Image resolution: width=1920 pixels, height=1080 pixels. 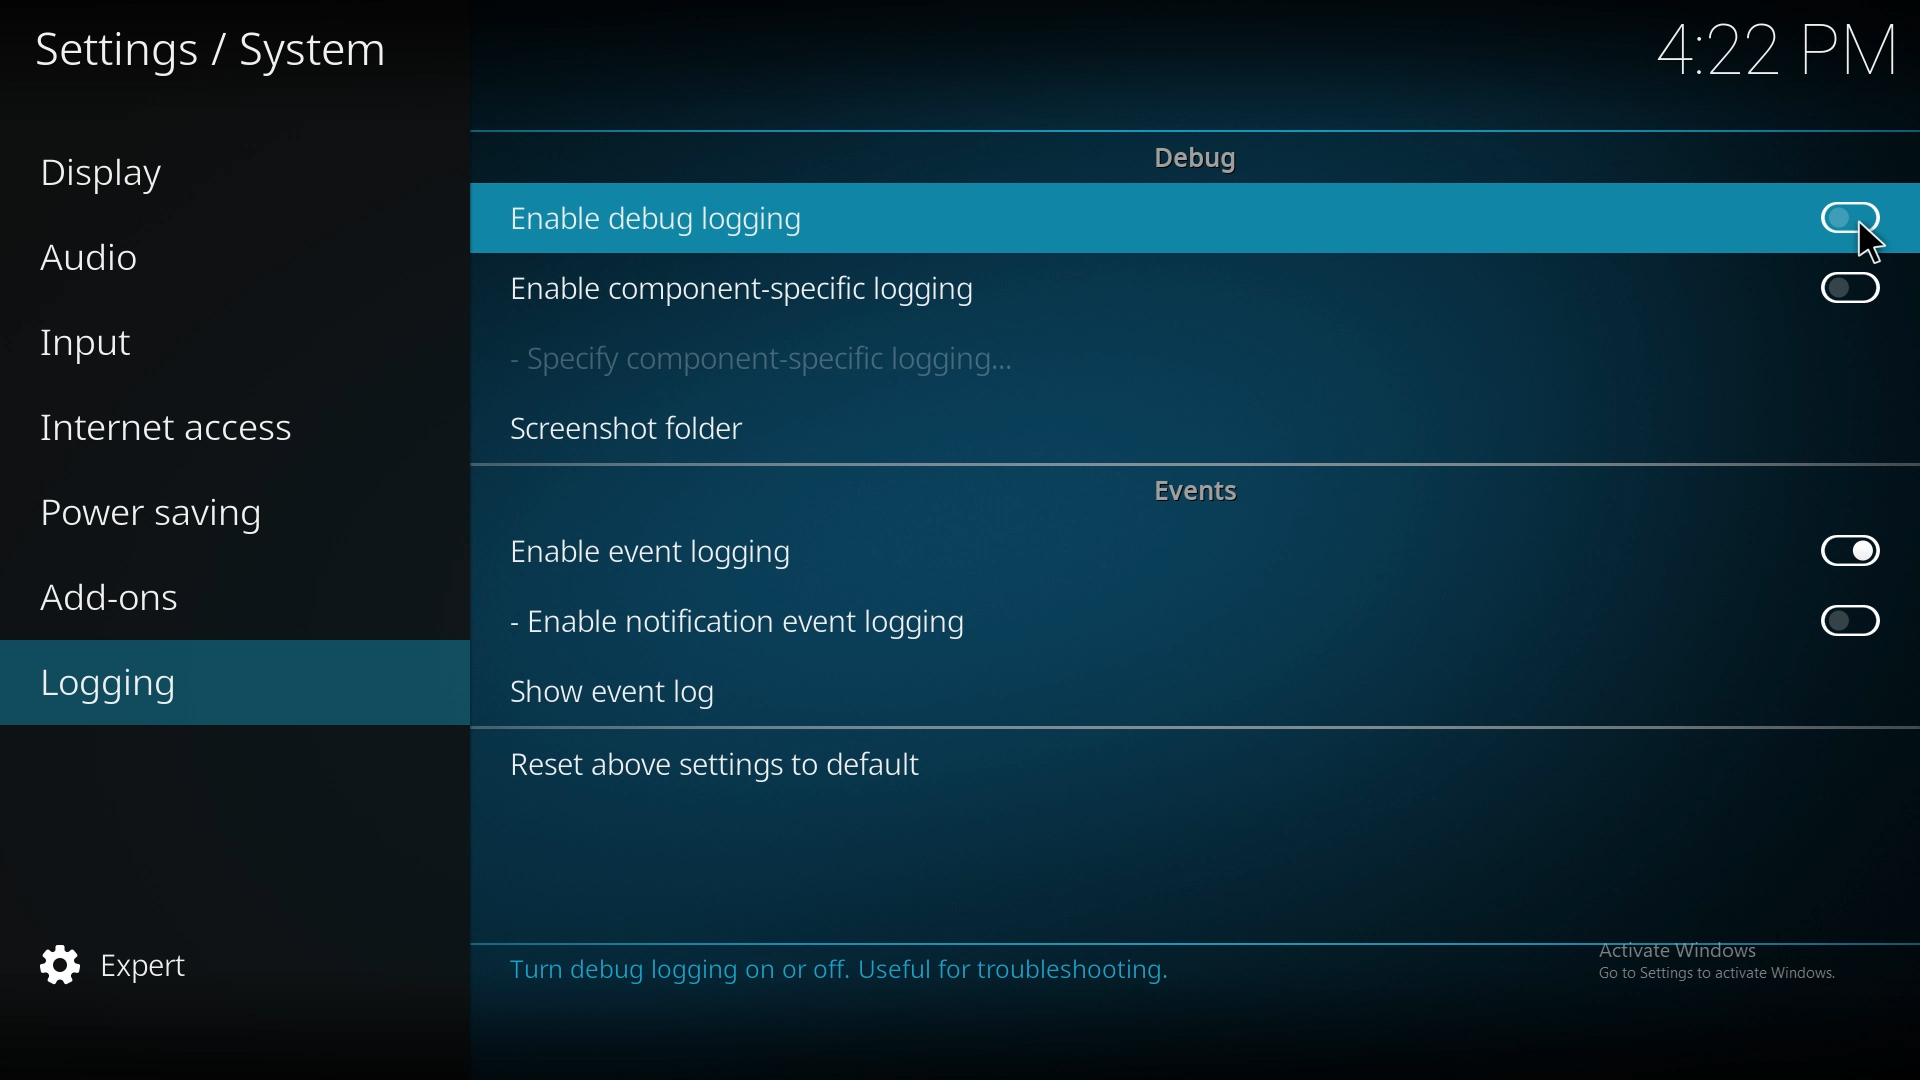 What do you see at coordinates (220, 430) in the screenshot?
I see `internet access` at bounding box center [220, 430].